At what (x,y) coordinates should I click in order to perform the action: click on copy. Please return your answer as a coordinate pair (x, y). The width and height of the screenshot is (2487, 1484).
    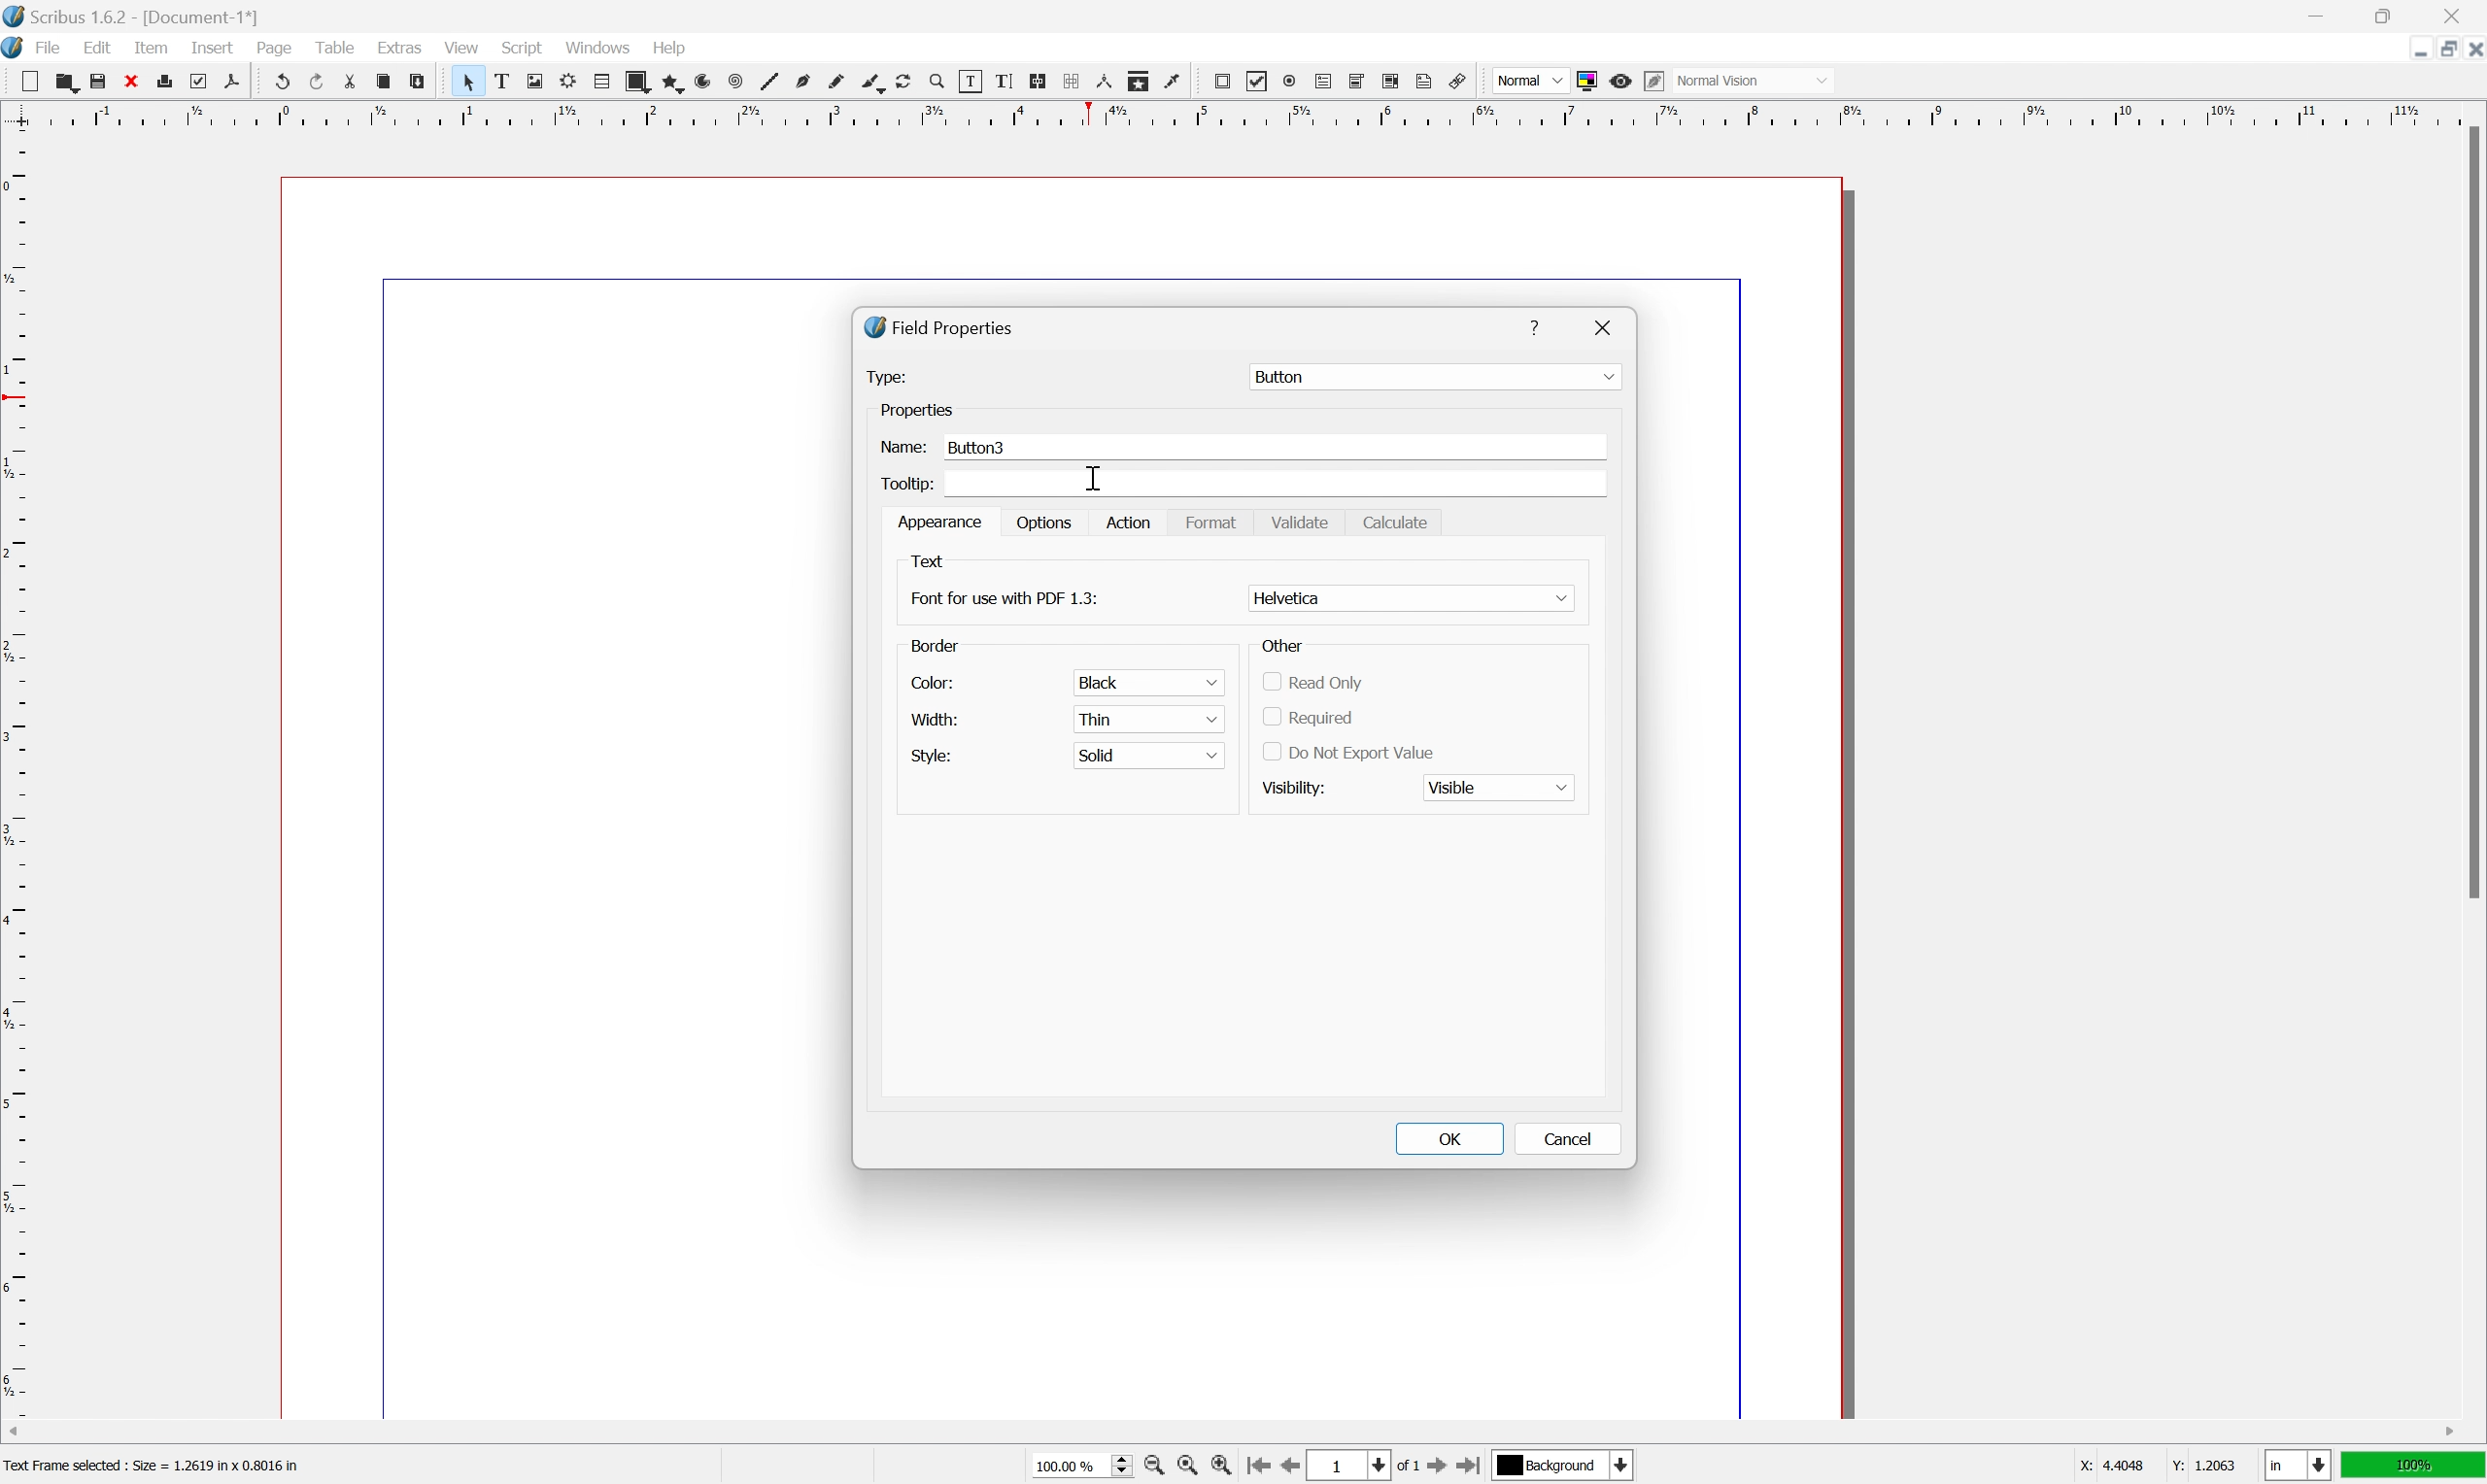
    Looking at the image, I should click on (383, 81).